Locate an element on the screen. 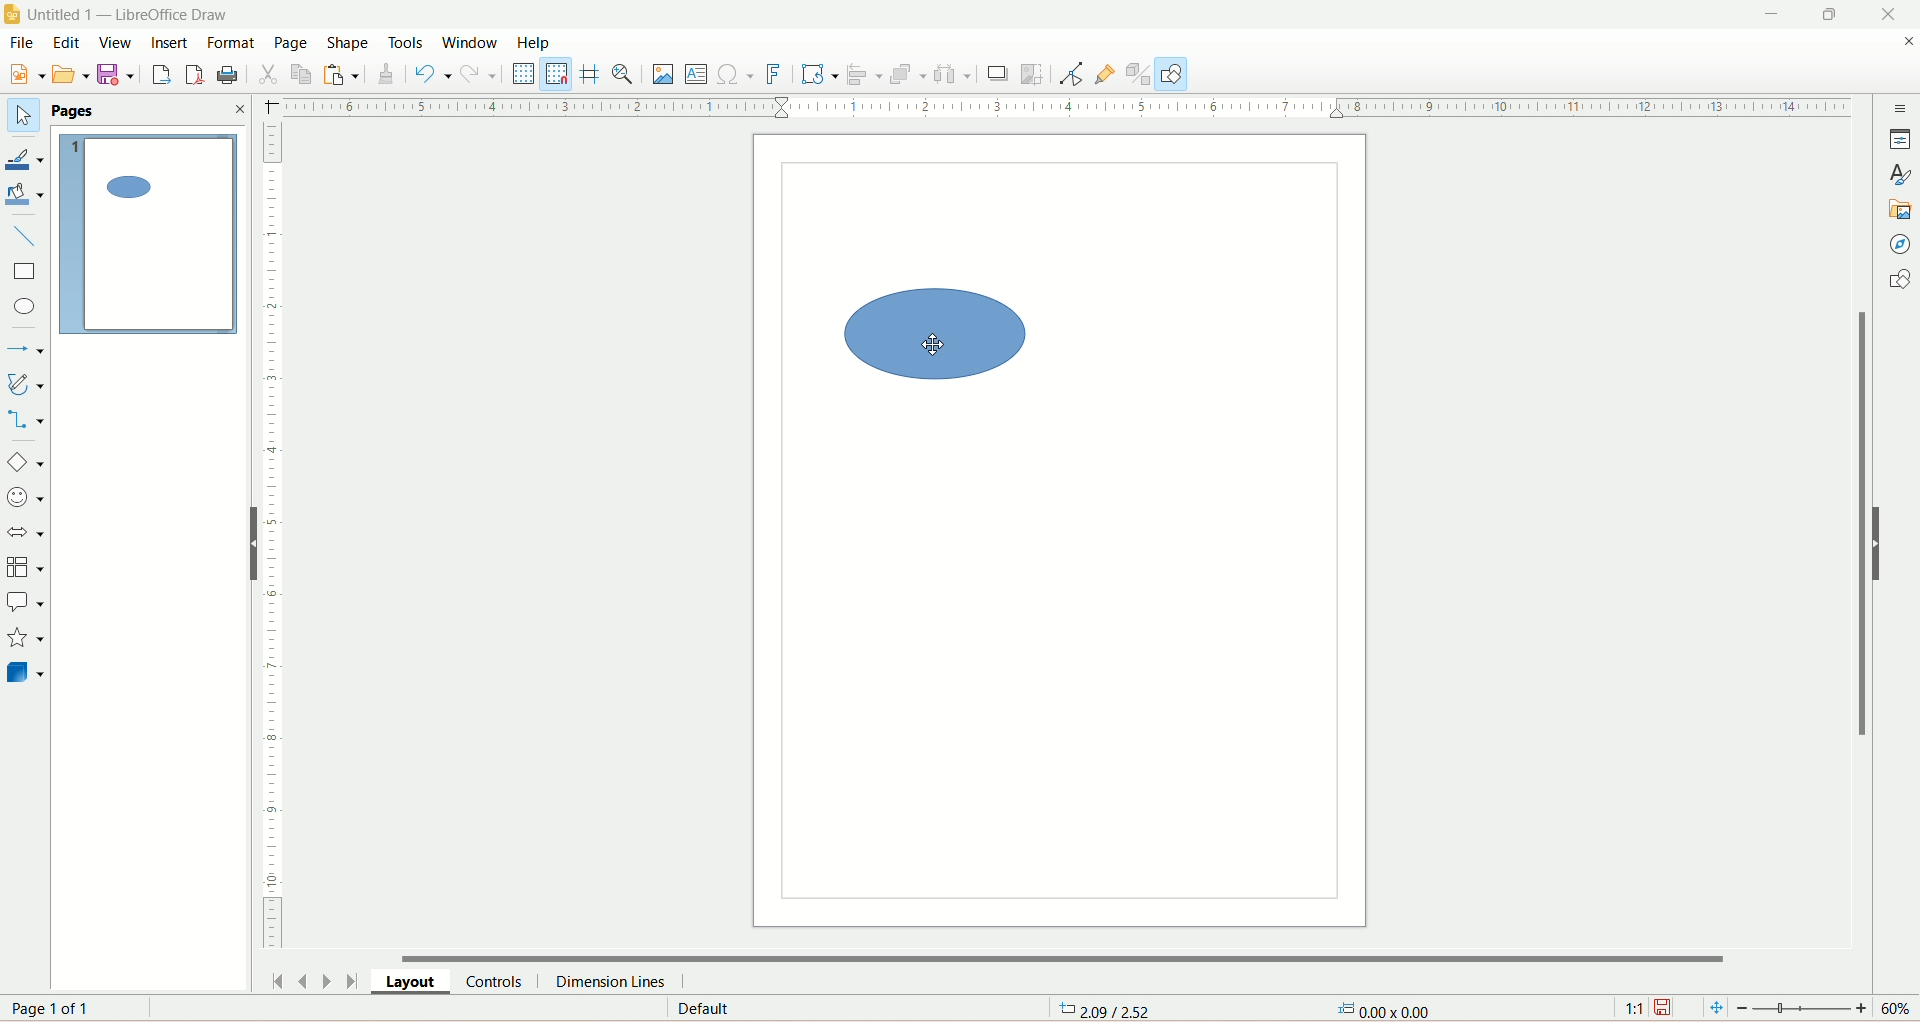 This screenshot has width=1920, height=1022. save is located at coordinates (115, 76).